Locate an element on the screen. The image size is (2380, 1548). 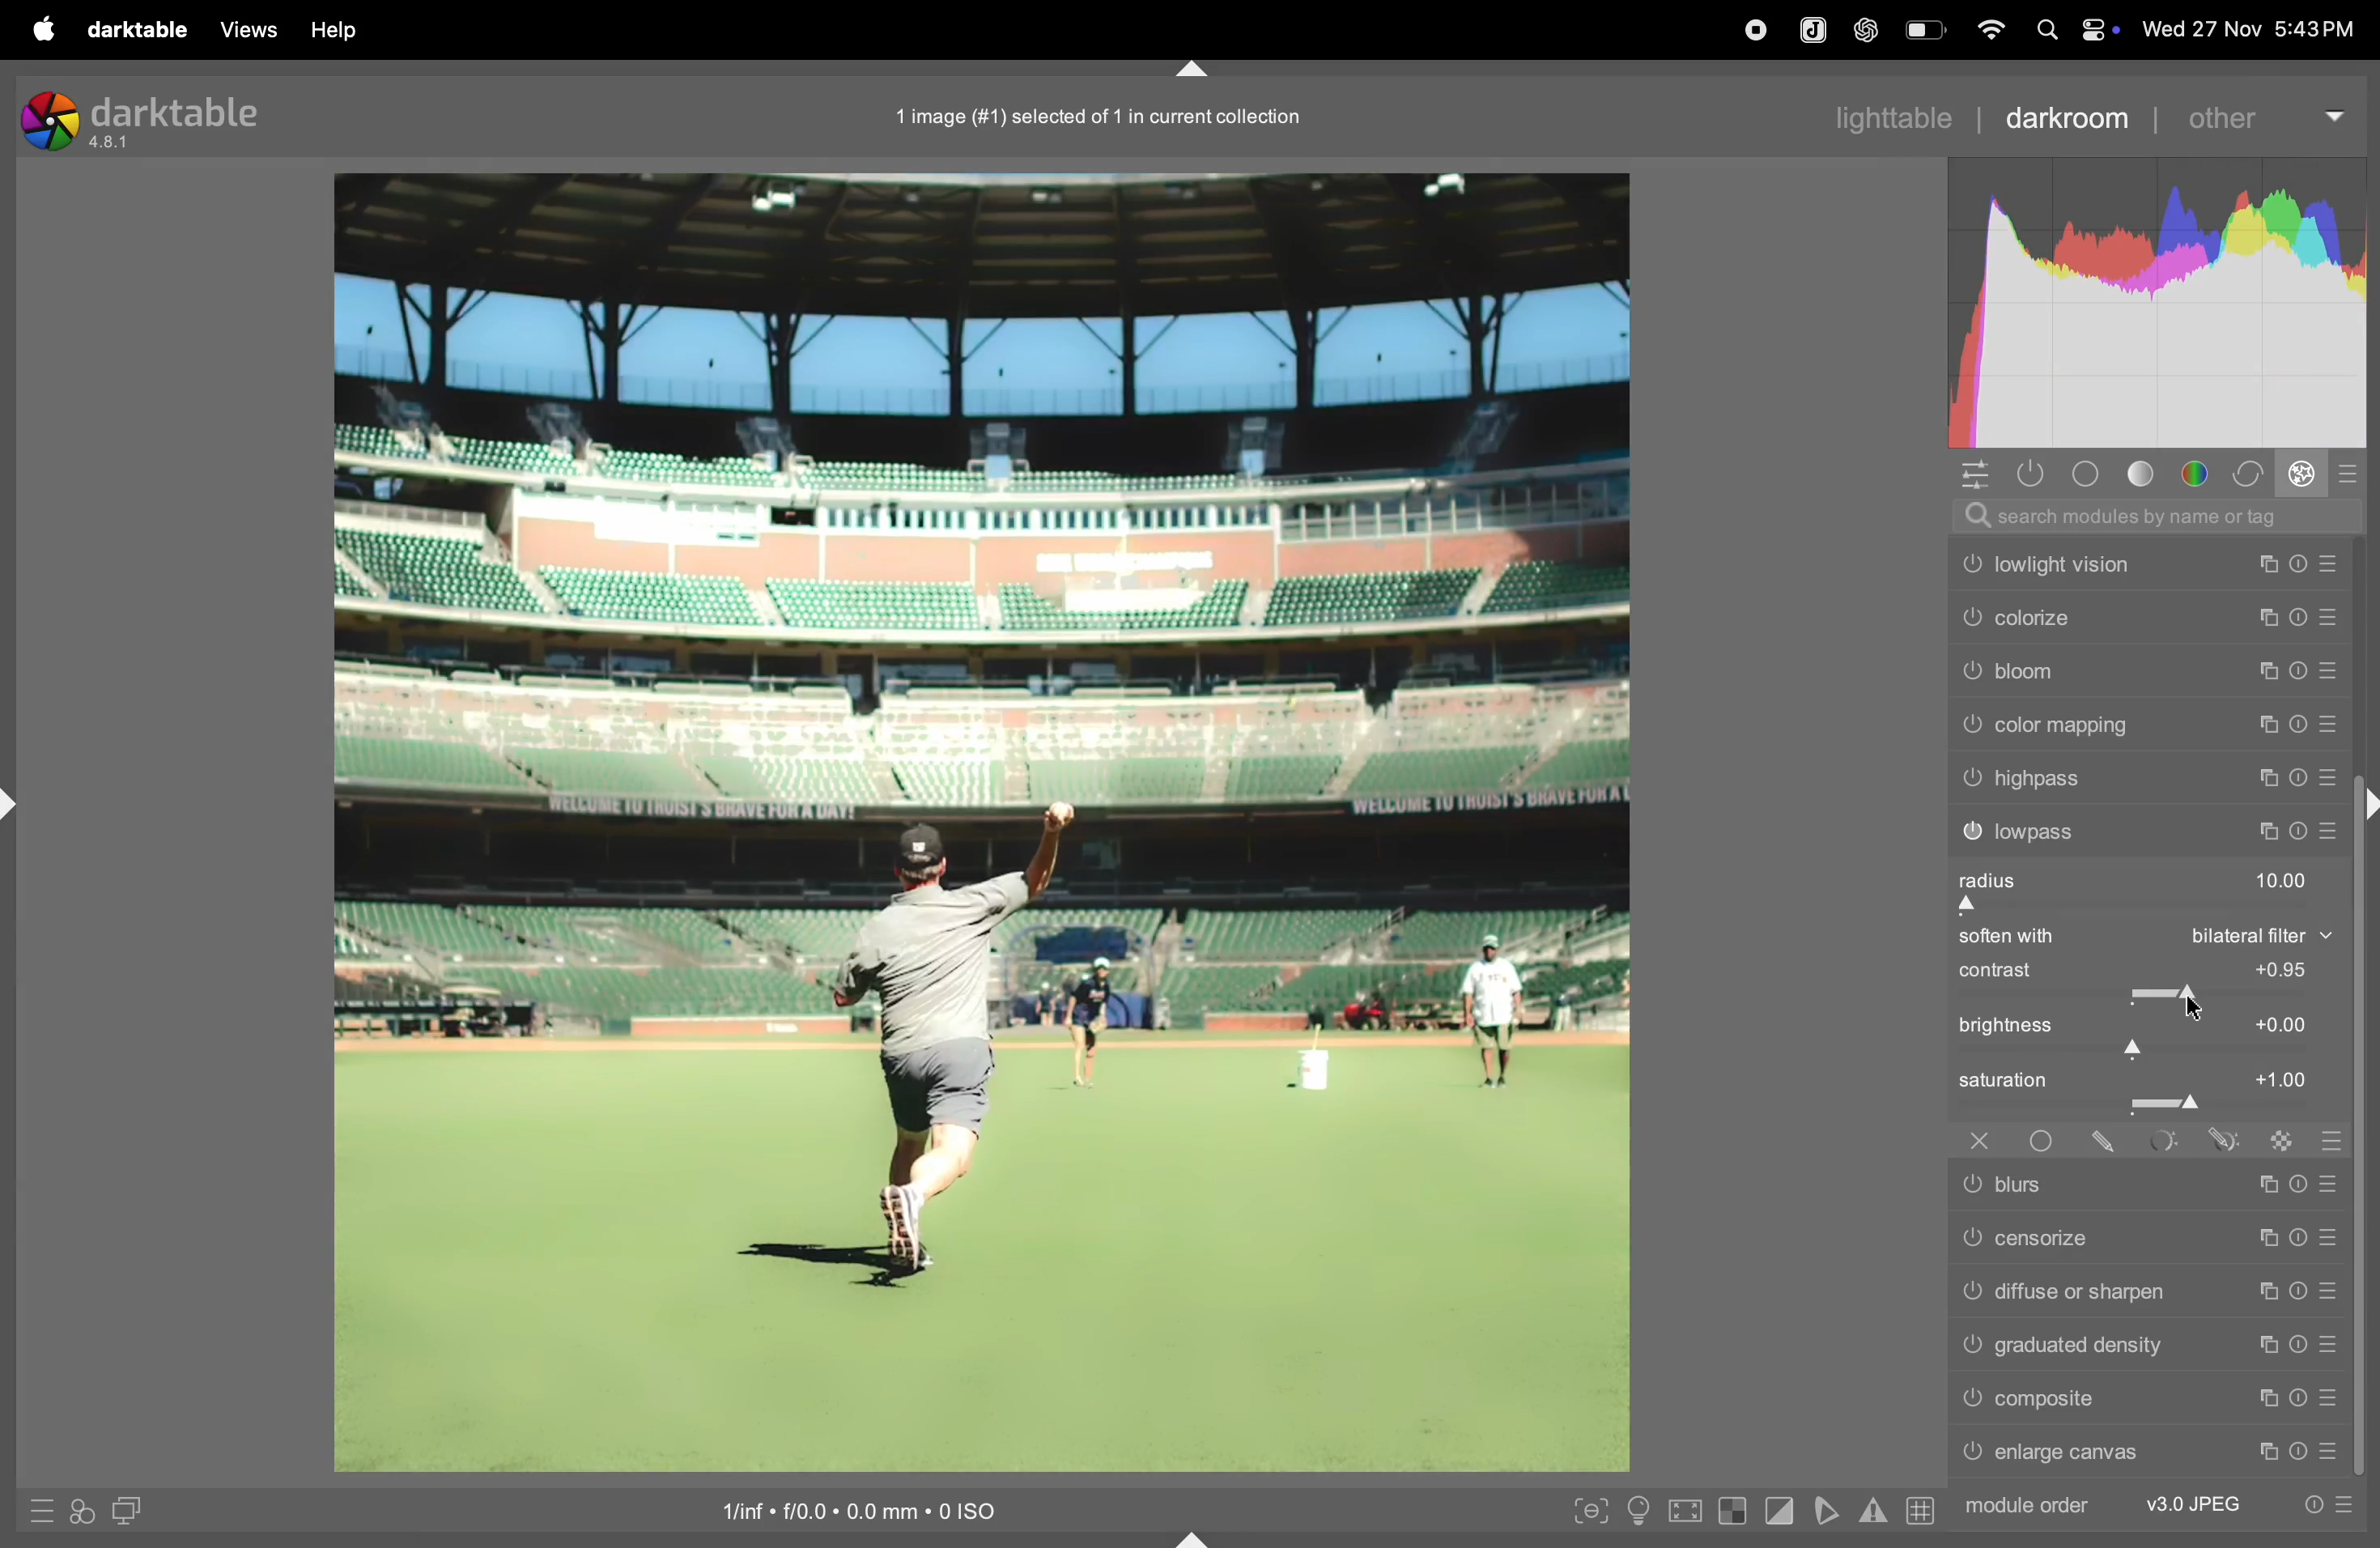
toggle iso is located at coordinates (1643, 1512).